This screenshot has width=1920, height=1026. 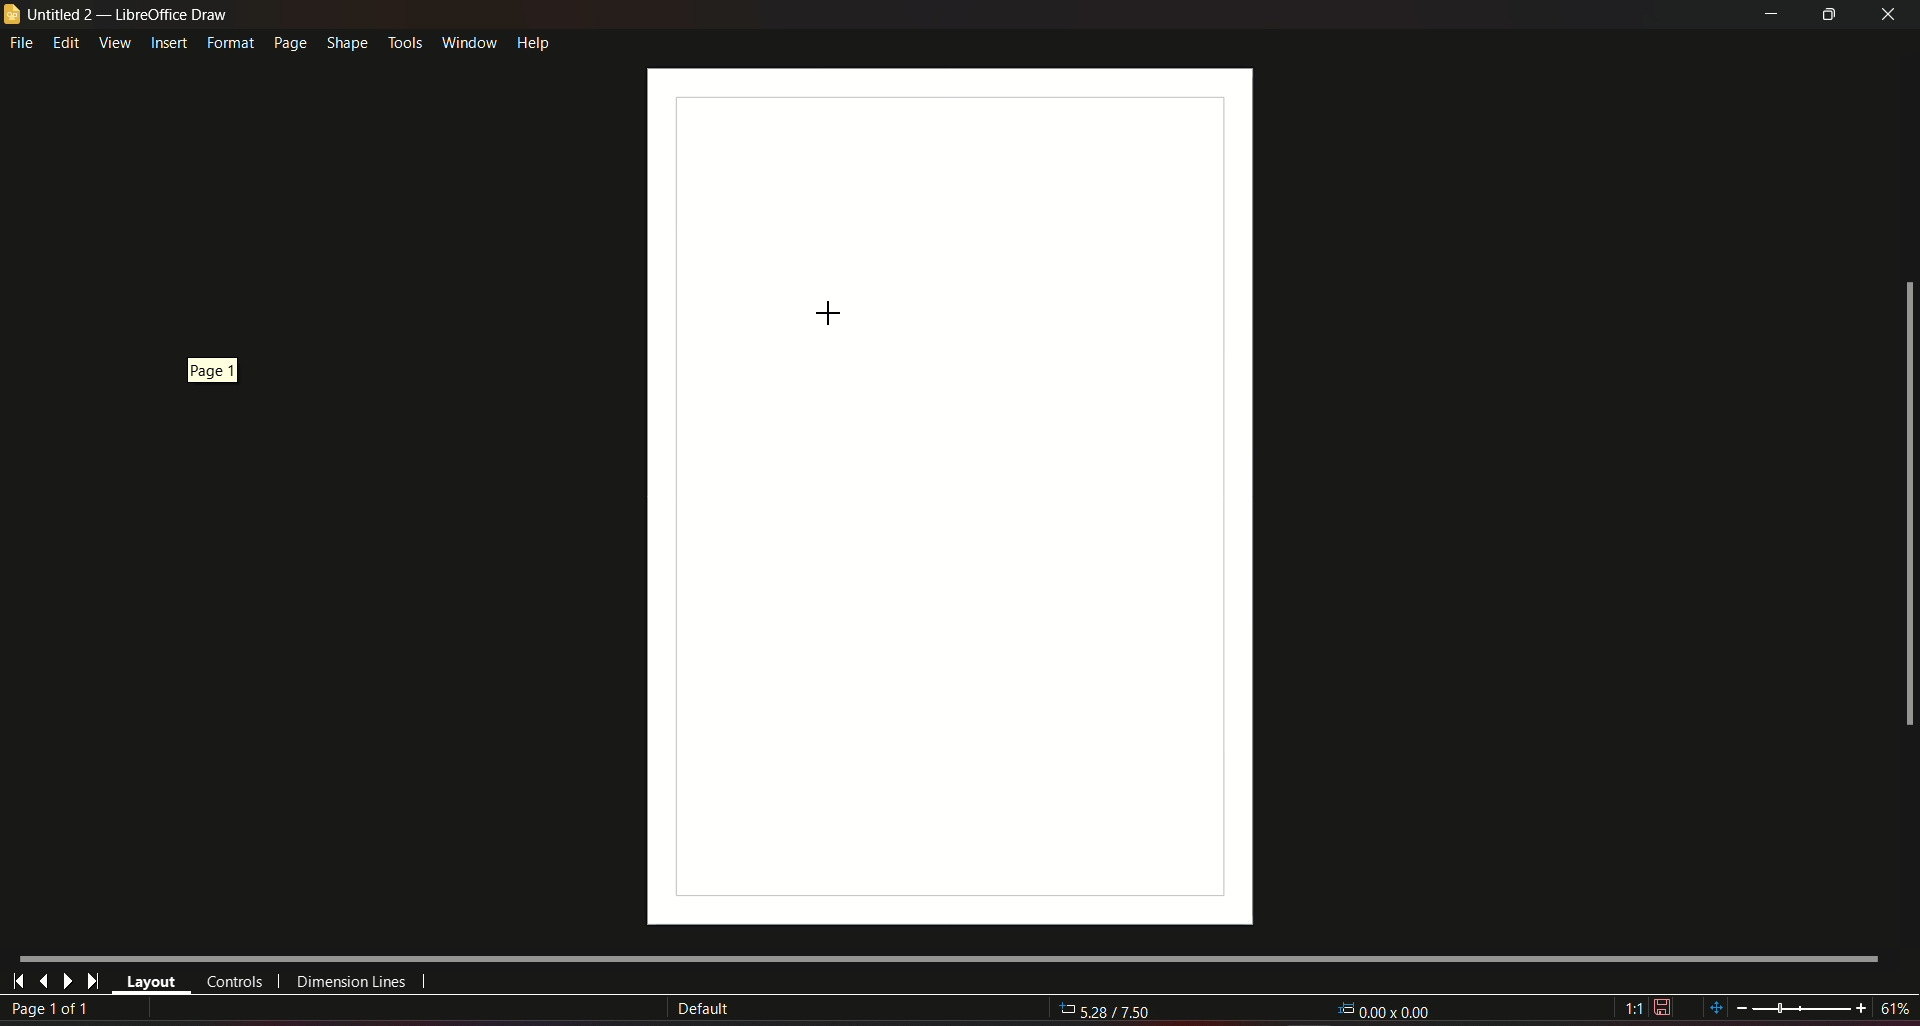 What do you see at coordinates (947, 956) in the screenshot?
I see `Horizontal scroll bar` at bounding box center [947, 956].